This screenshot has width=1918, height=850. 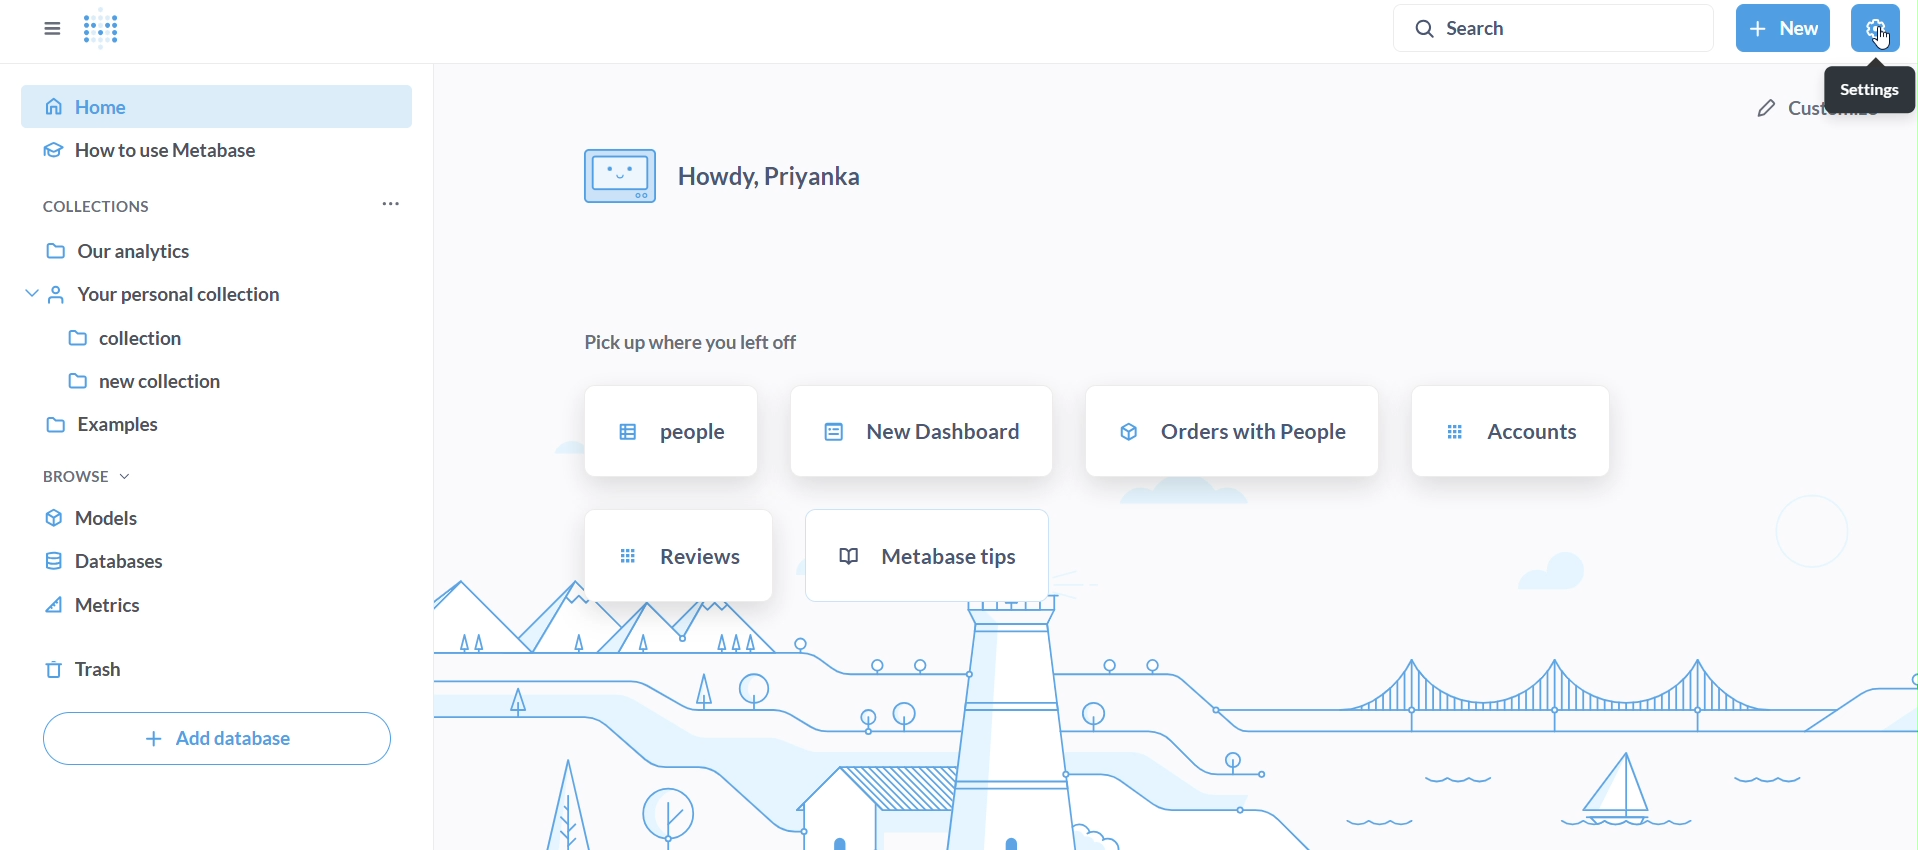 I want to click on howdy, priyanka, so click(x=726, y=178).